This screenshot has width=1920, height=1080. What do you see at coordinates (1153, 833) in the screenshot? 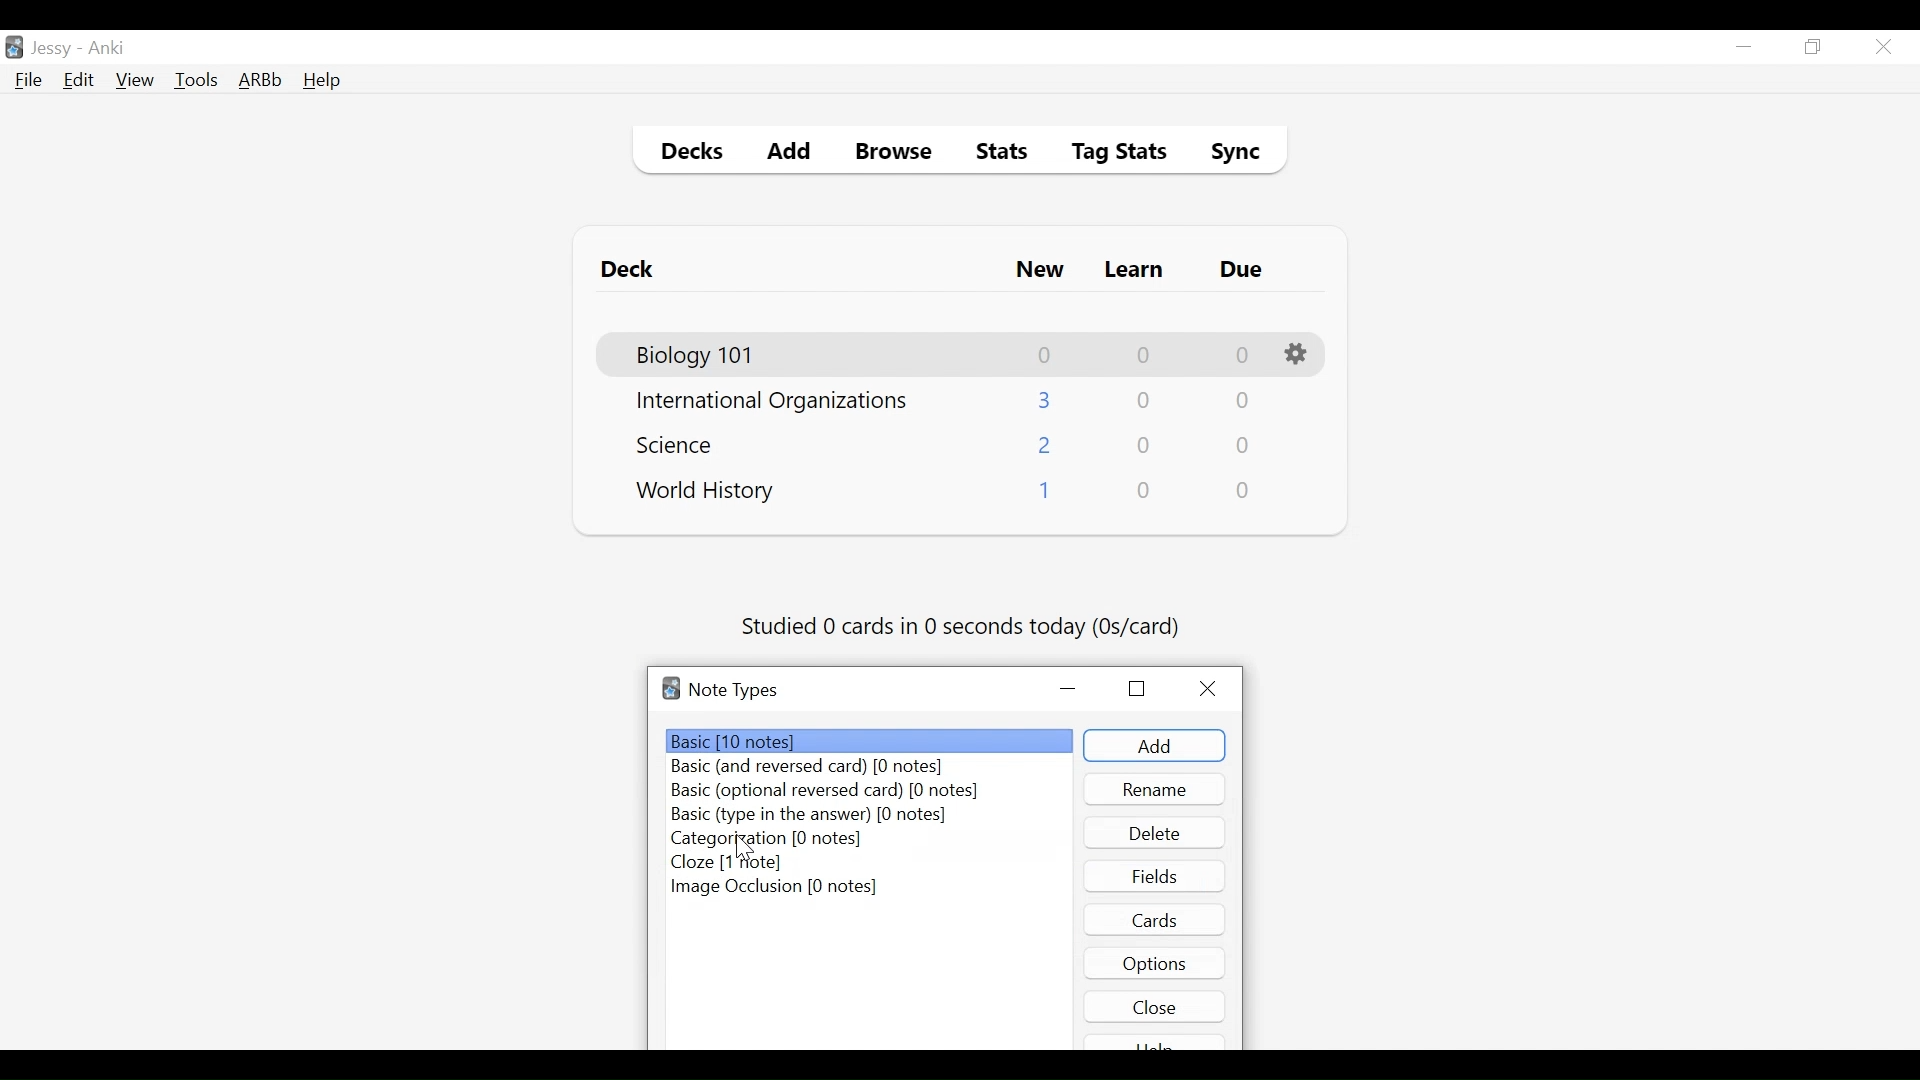
I see `Delete` at bounding box center [1153, 833].